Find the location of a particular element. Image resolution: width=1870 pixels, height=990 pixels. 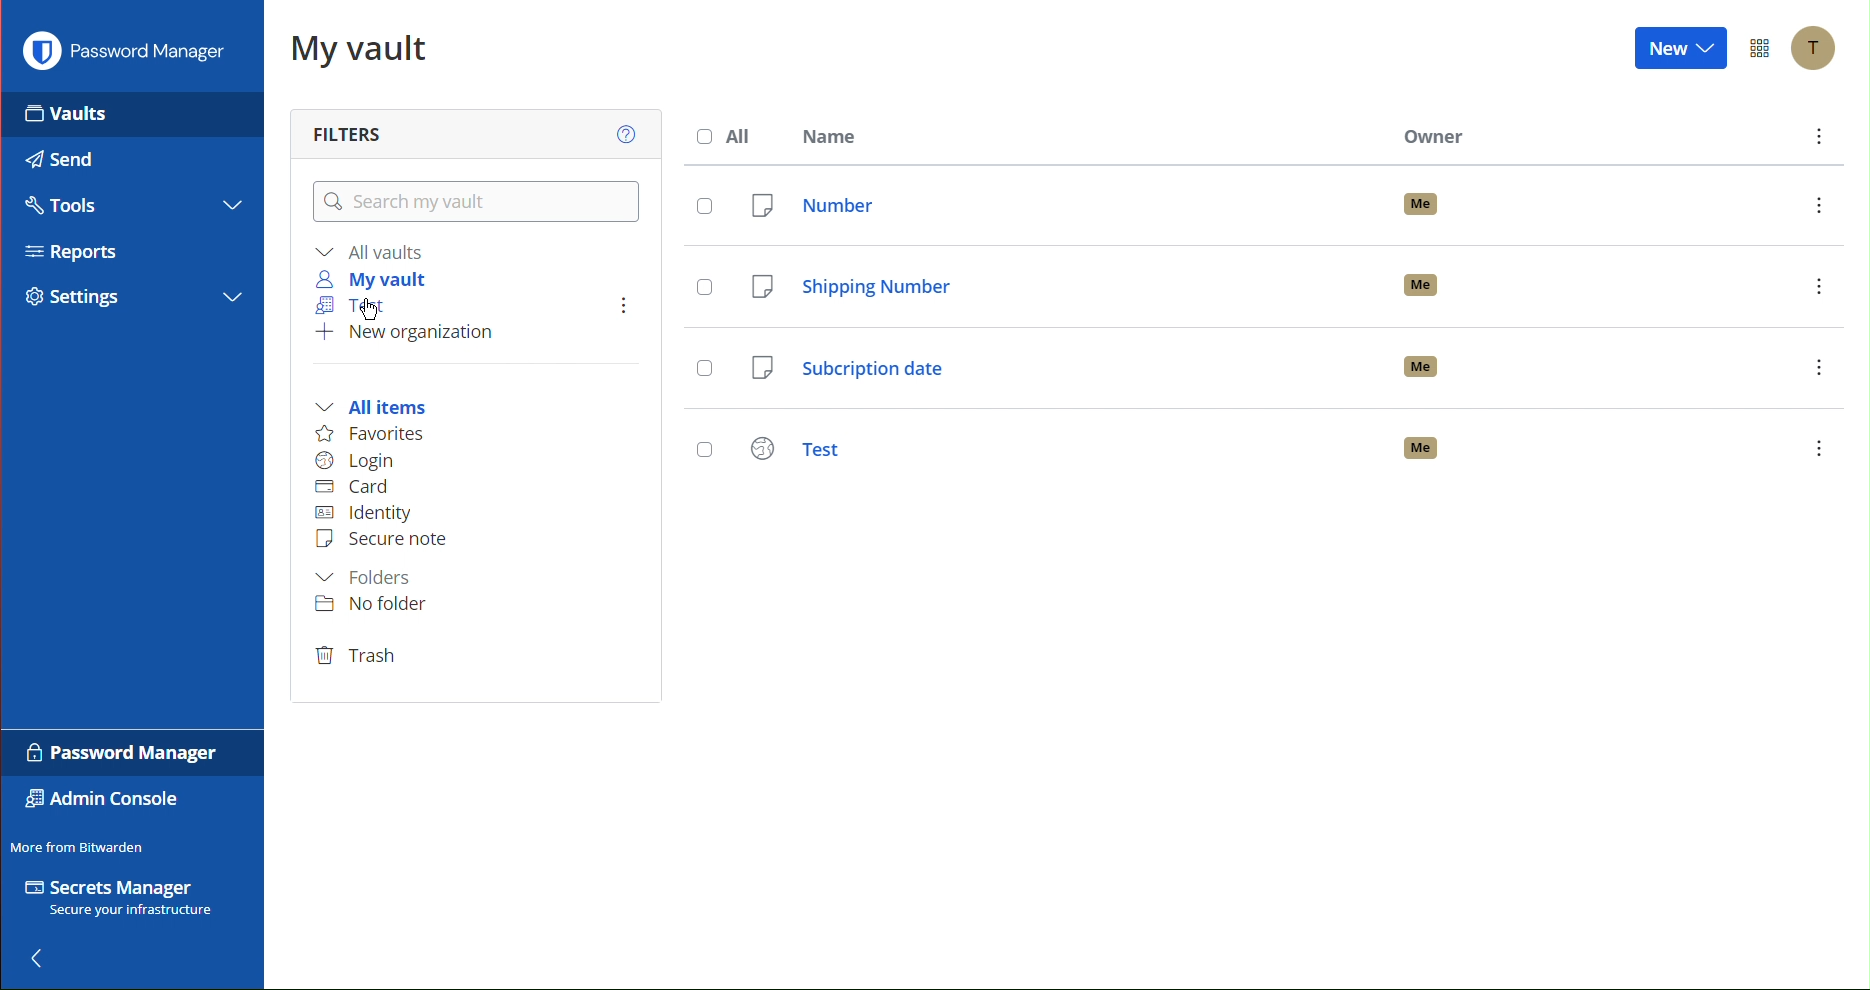

All is located at coordinates (727, 136).